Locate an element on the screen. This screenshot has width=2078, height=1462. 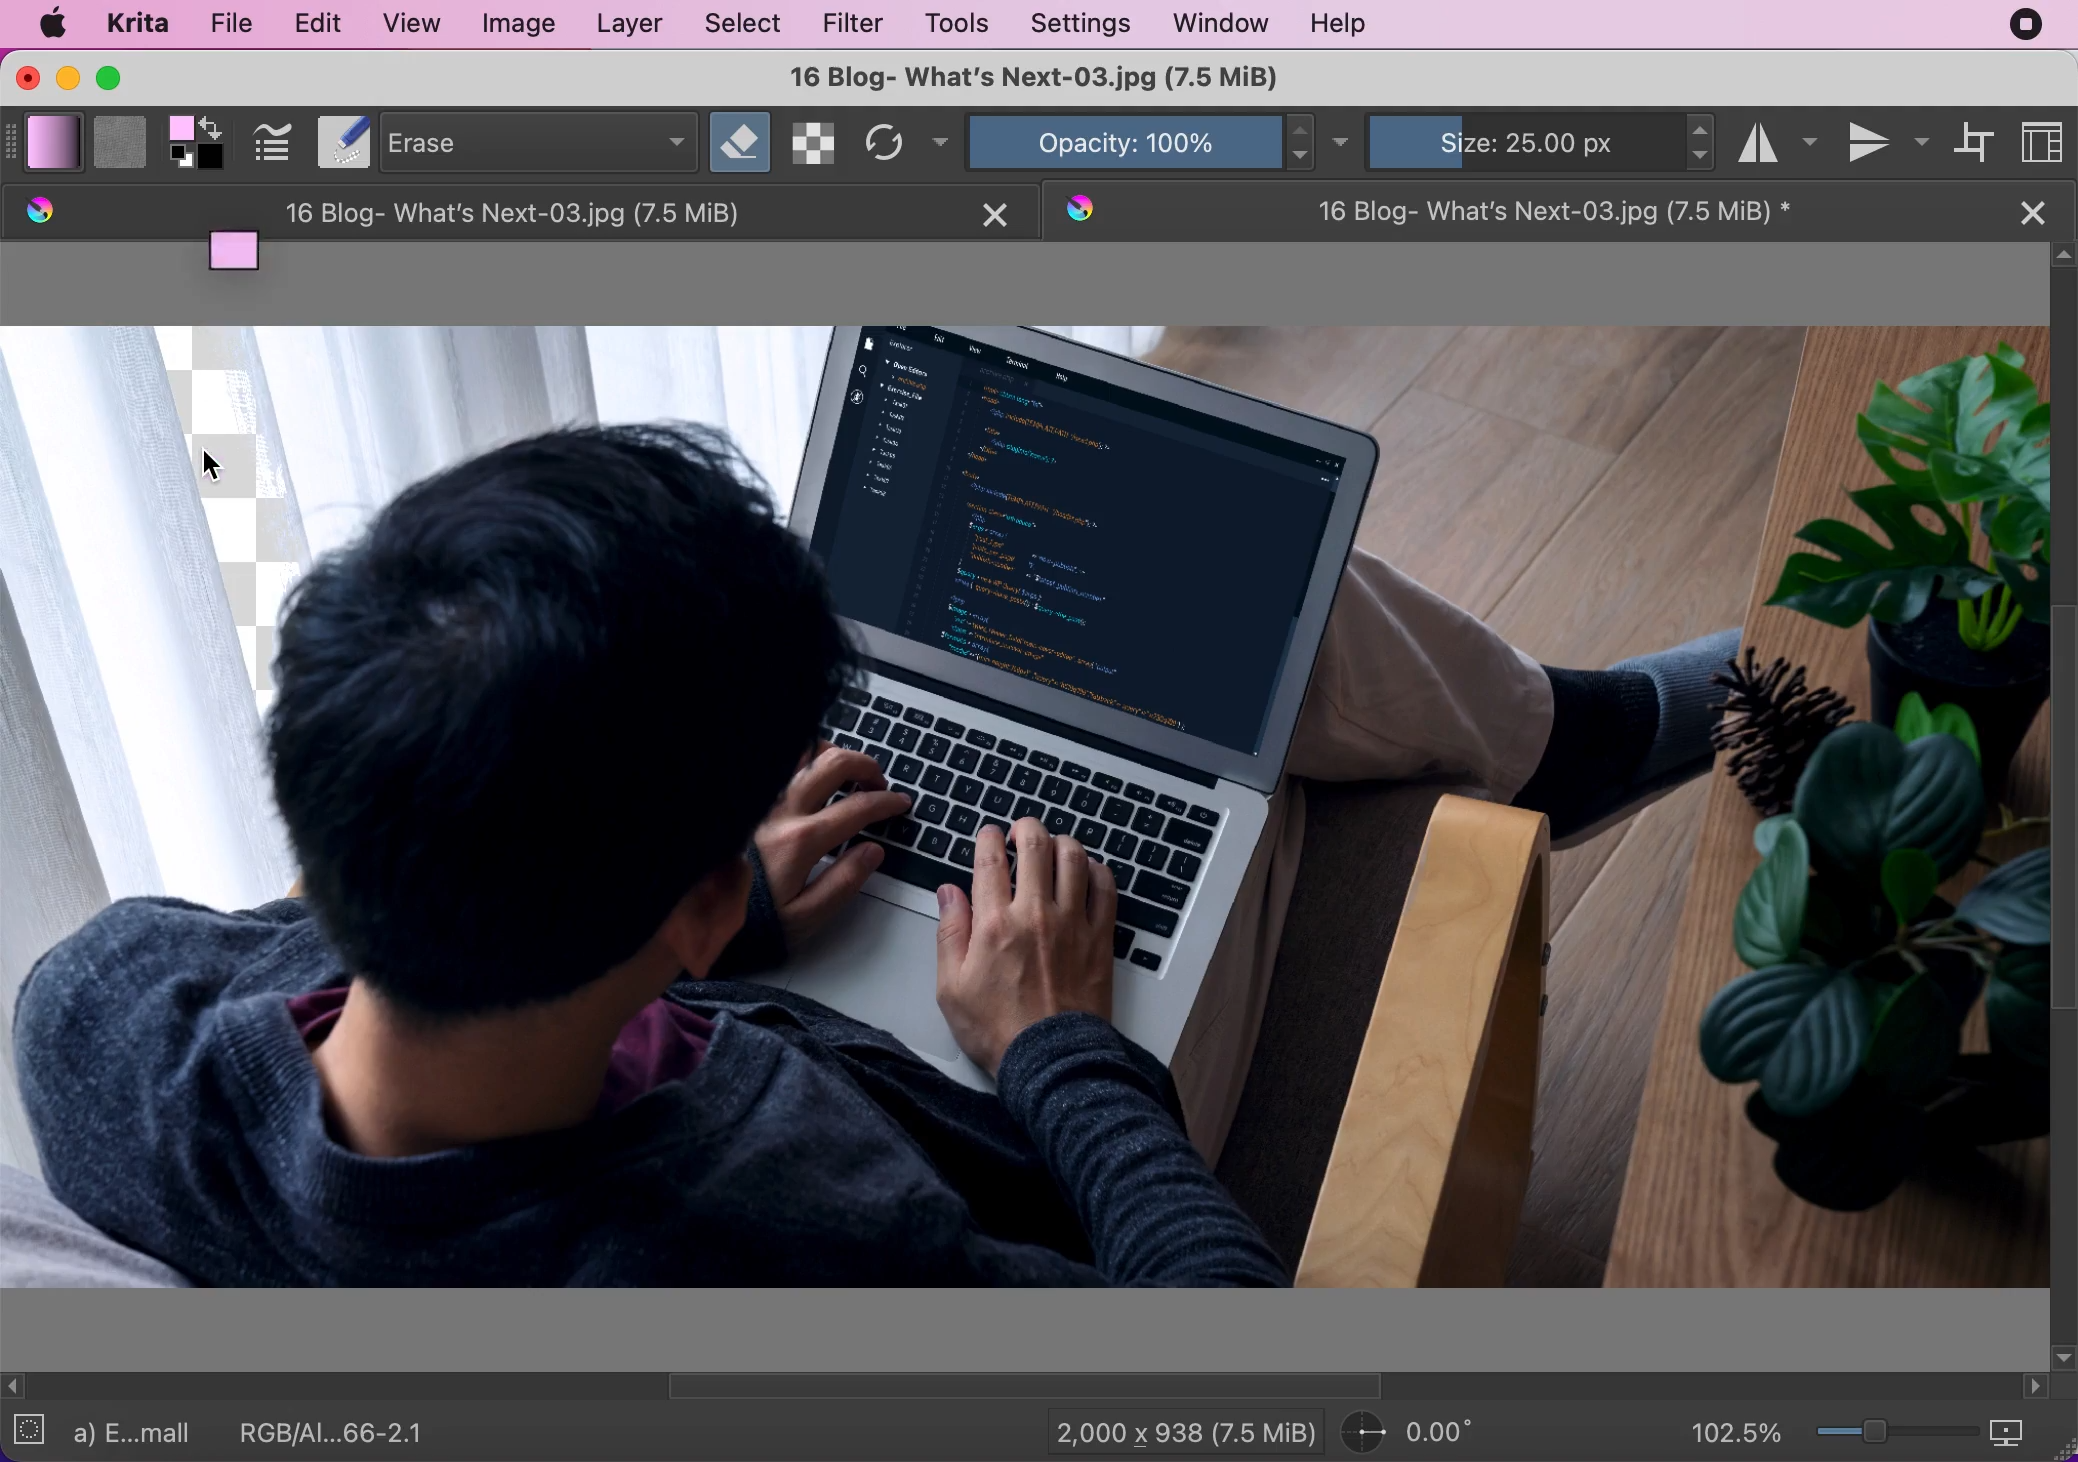
zoom graduation is located at coordinates (1892, 1429).